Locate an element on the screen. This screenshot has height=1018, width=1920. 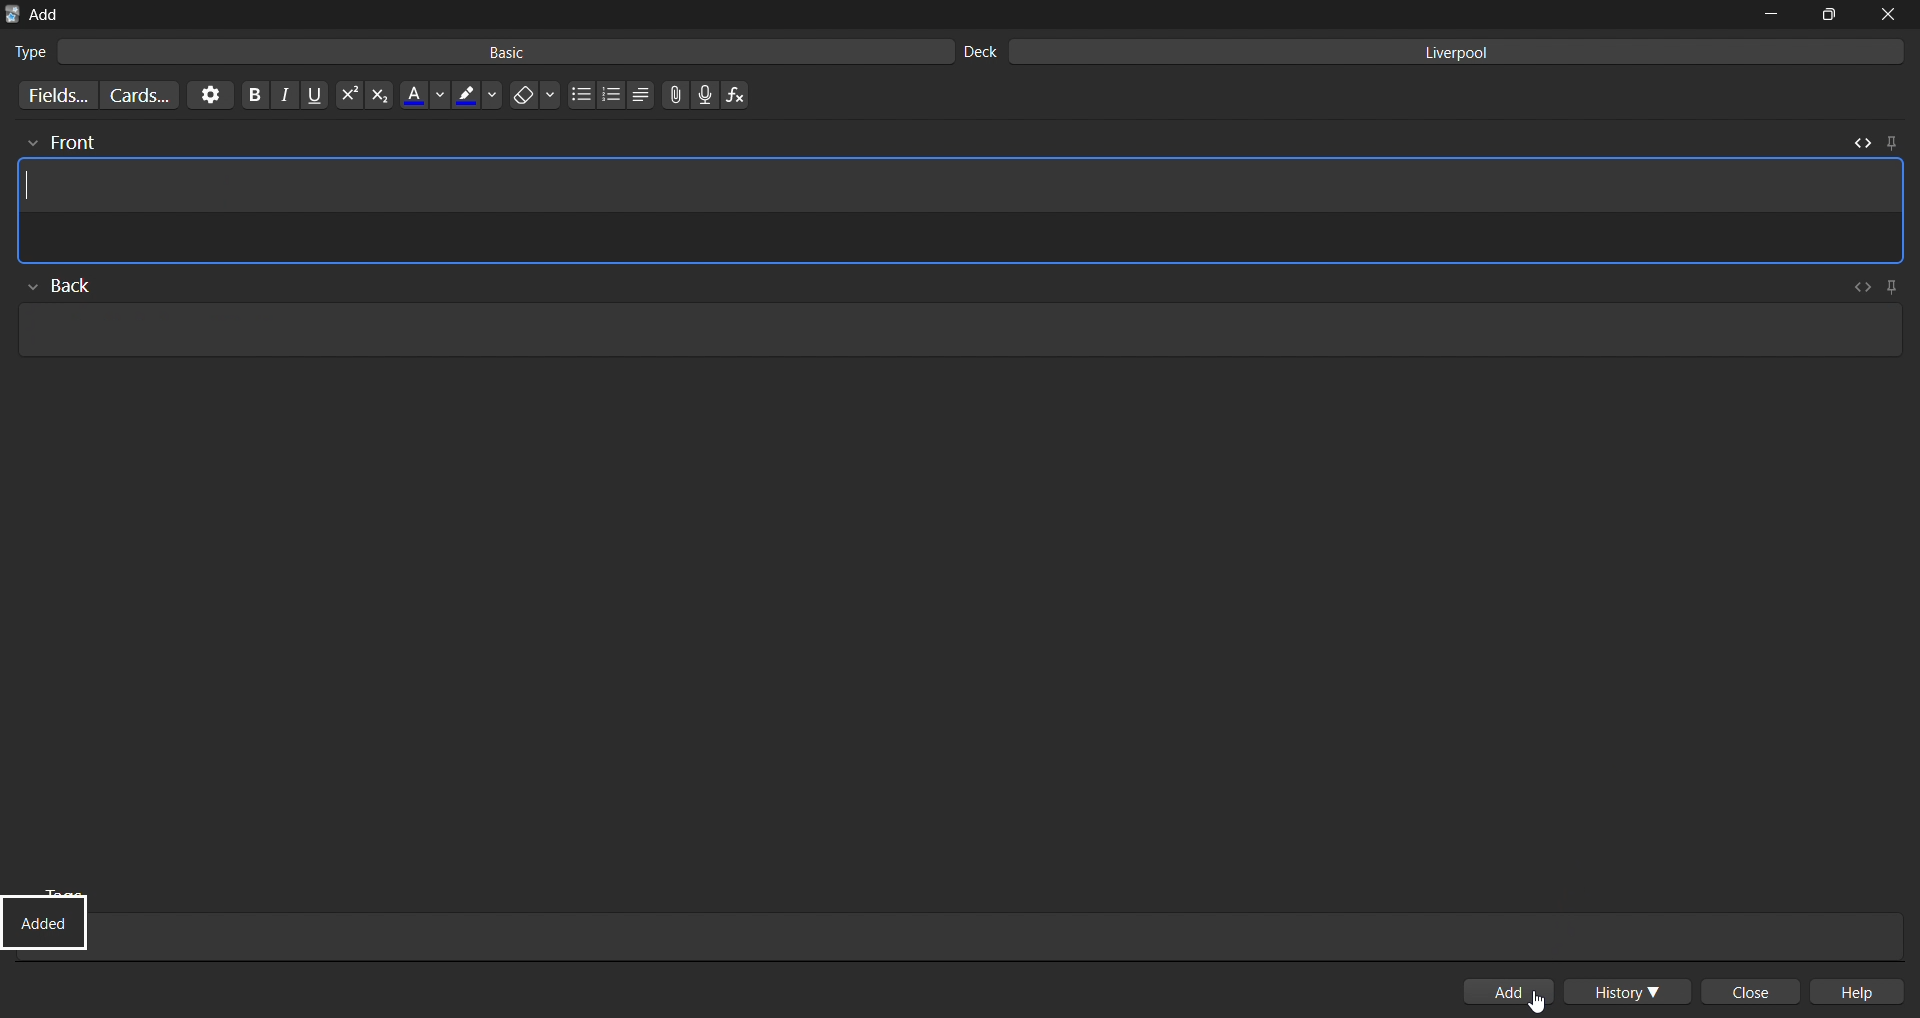
customize fields is located at coordinates (53, 95).